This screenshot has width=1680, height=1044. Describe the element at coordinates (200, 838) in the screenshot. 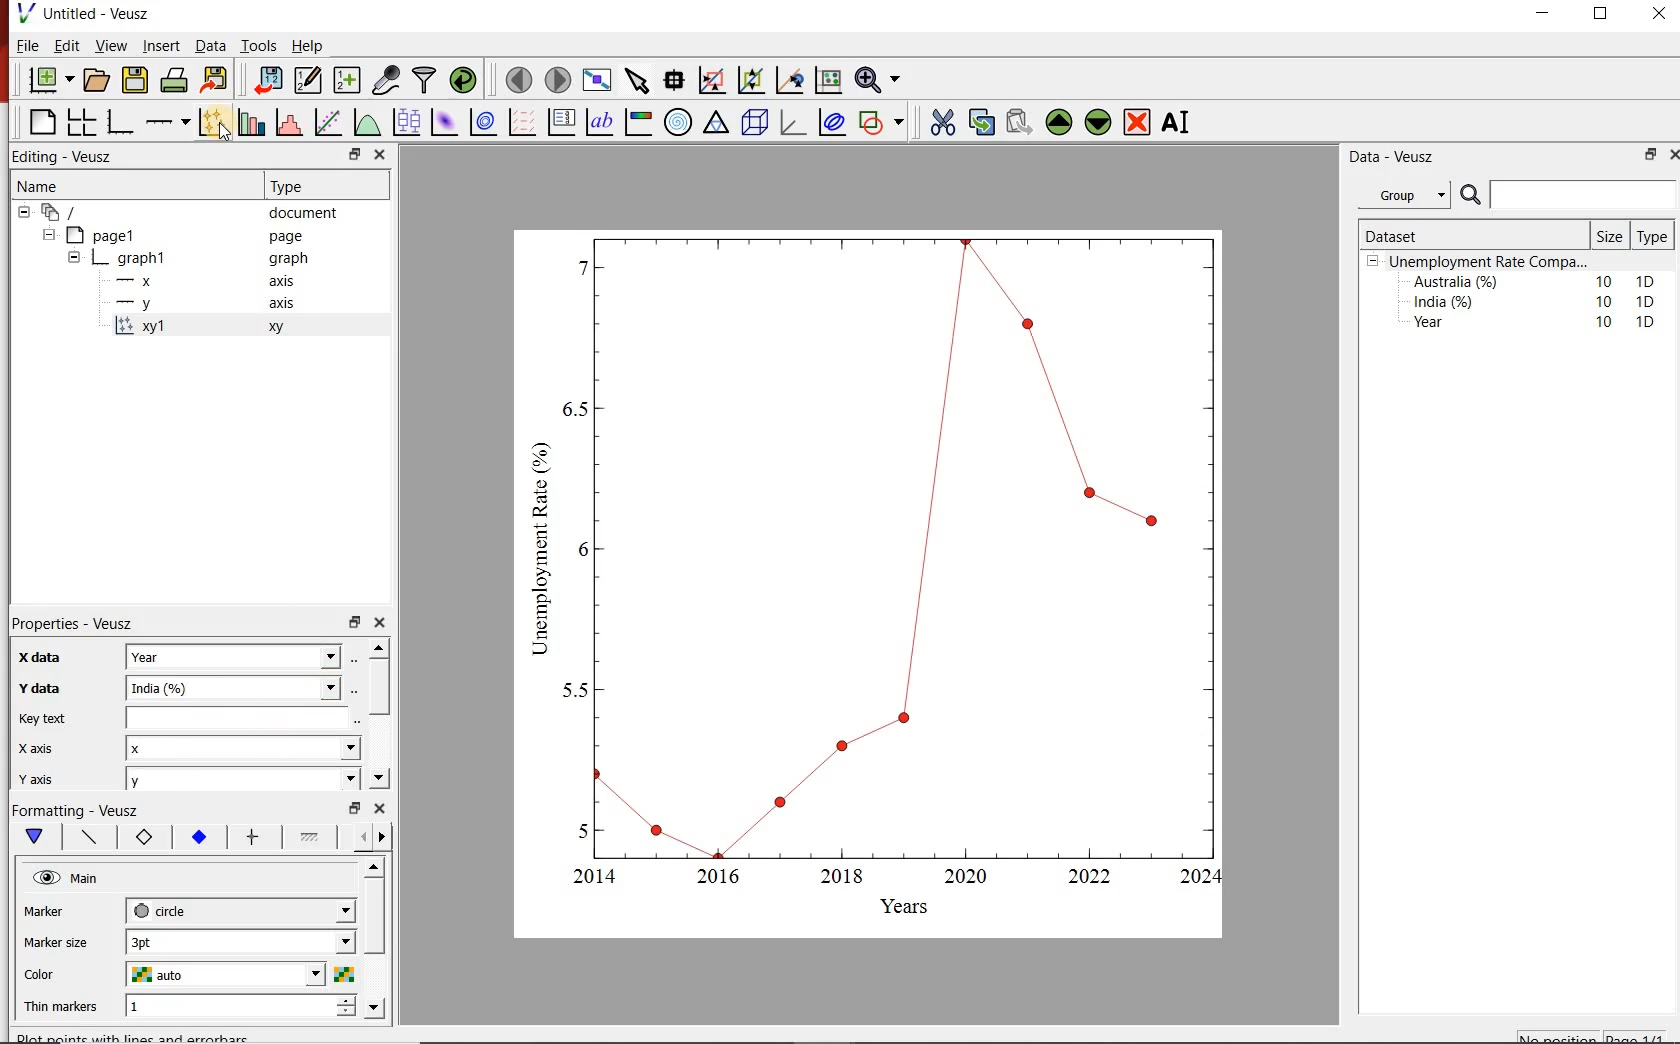

I see `marker fill ` at that location.